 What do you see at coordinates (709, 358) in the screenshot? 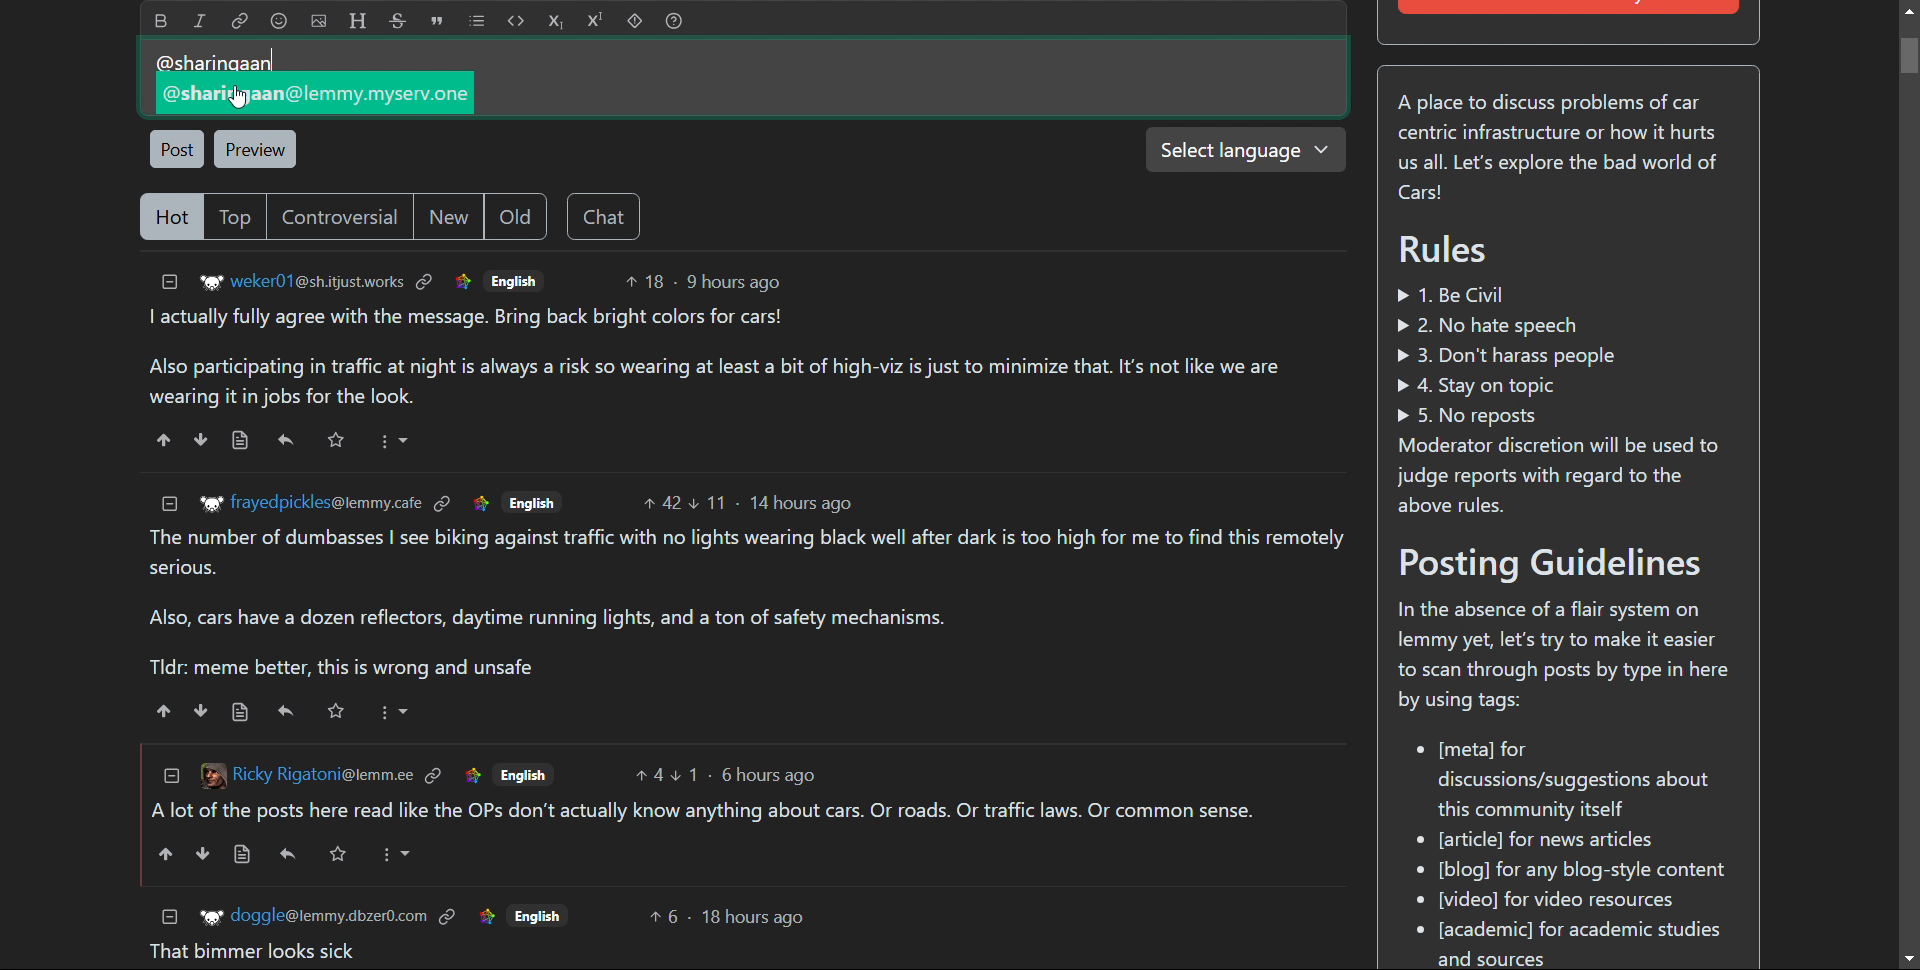
I see `I actually fully agree with the message. Bring back bright colors for cars!
Also participating in traffic at night is always a risk so wearing at least a bit of high-viz is just to minimize that. It's not like we are
wearing it in jobs for the look.` at bounding box center [709, 358].